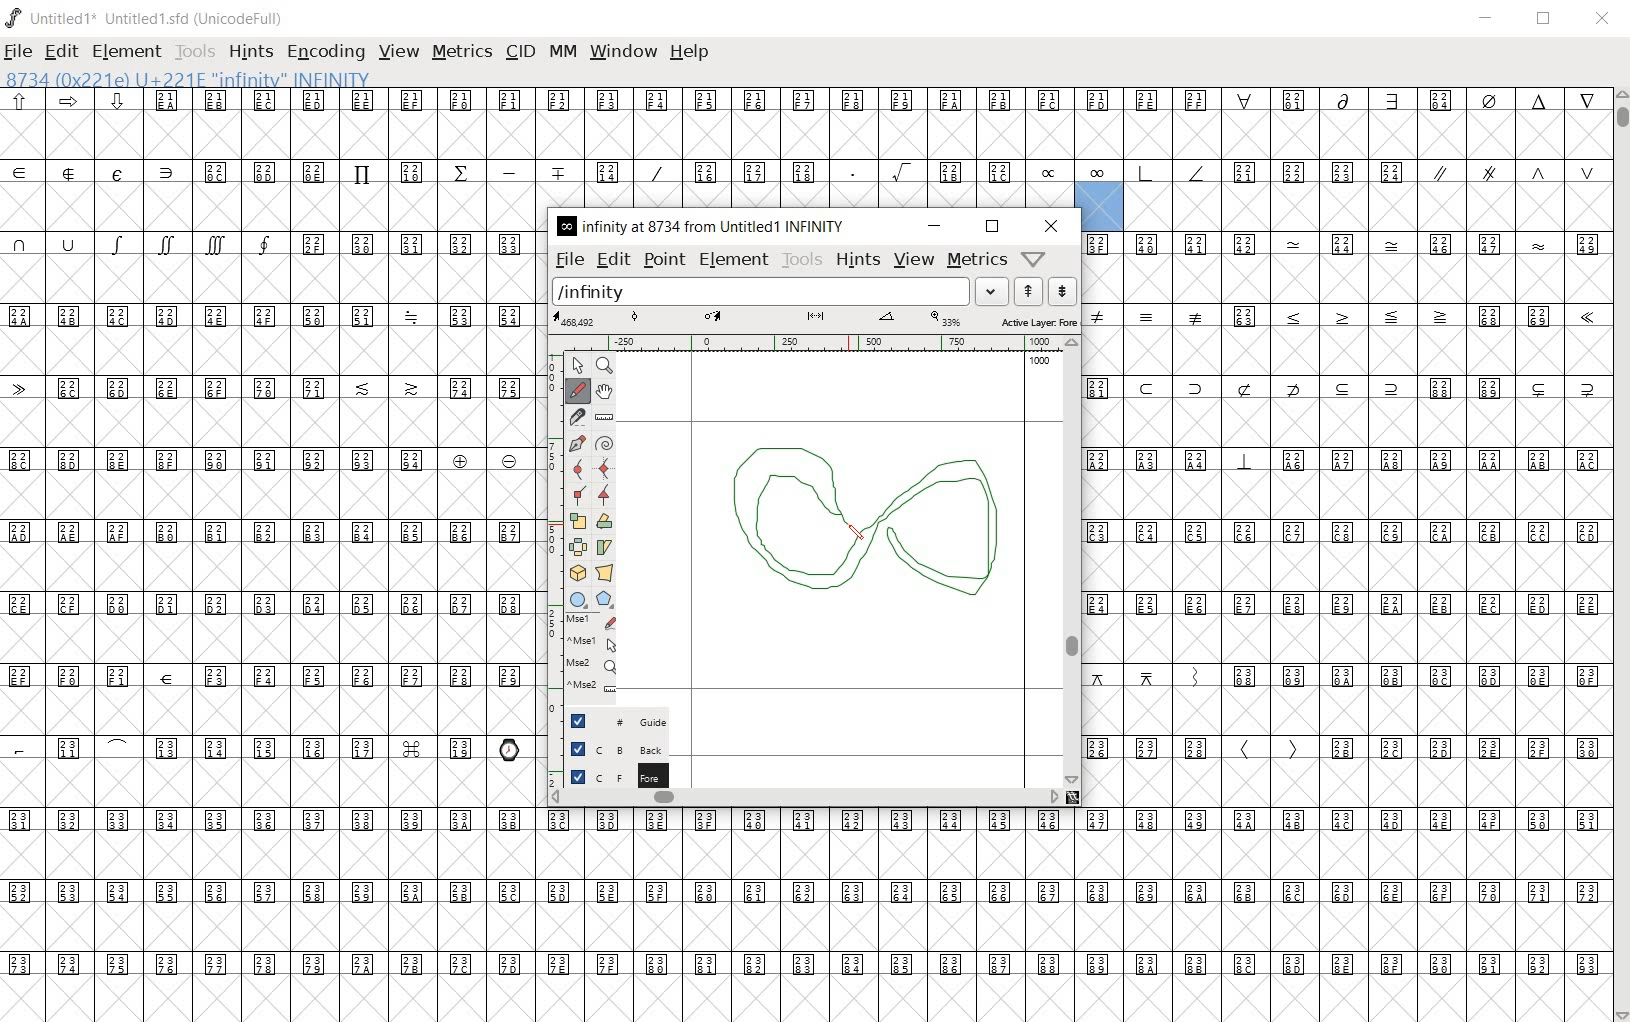  What do you see at coordinates (607, 723) in the screenshot?
I see `guide` at bounding box center [607, 723].